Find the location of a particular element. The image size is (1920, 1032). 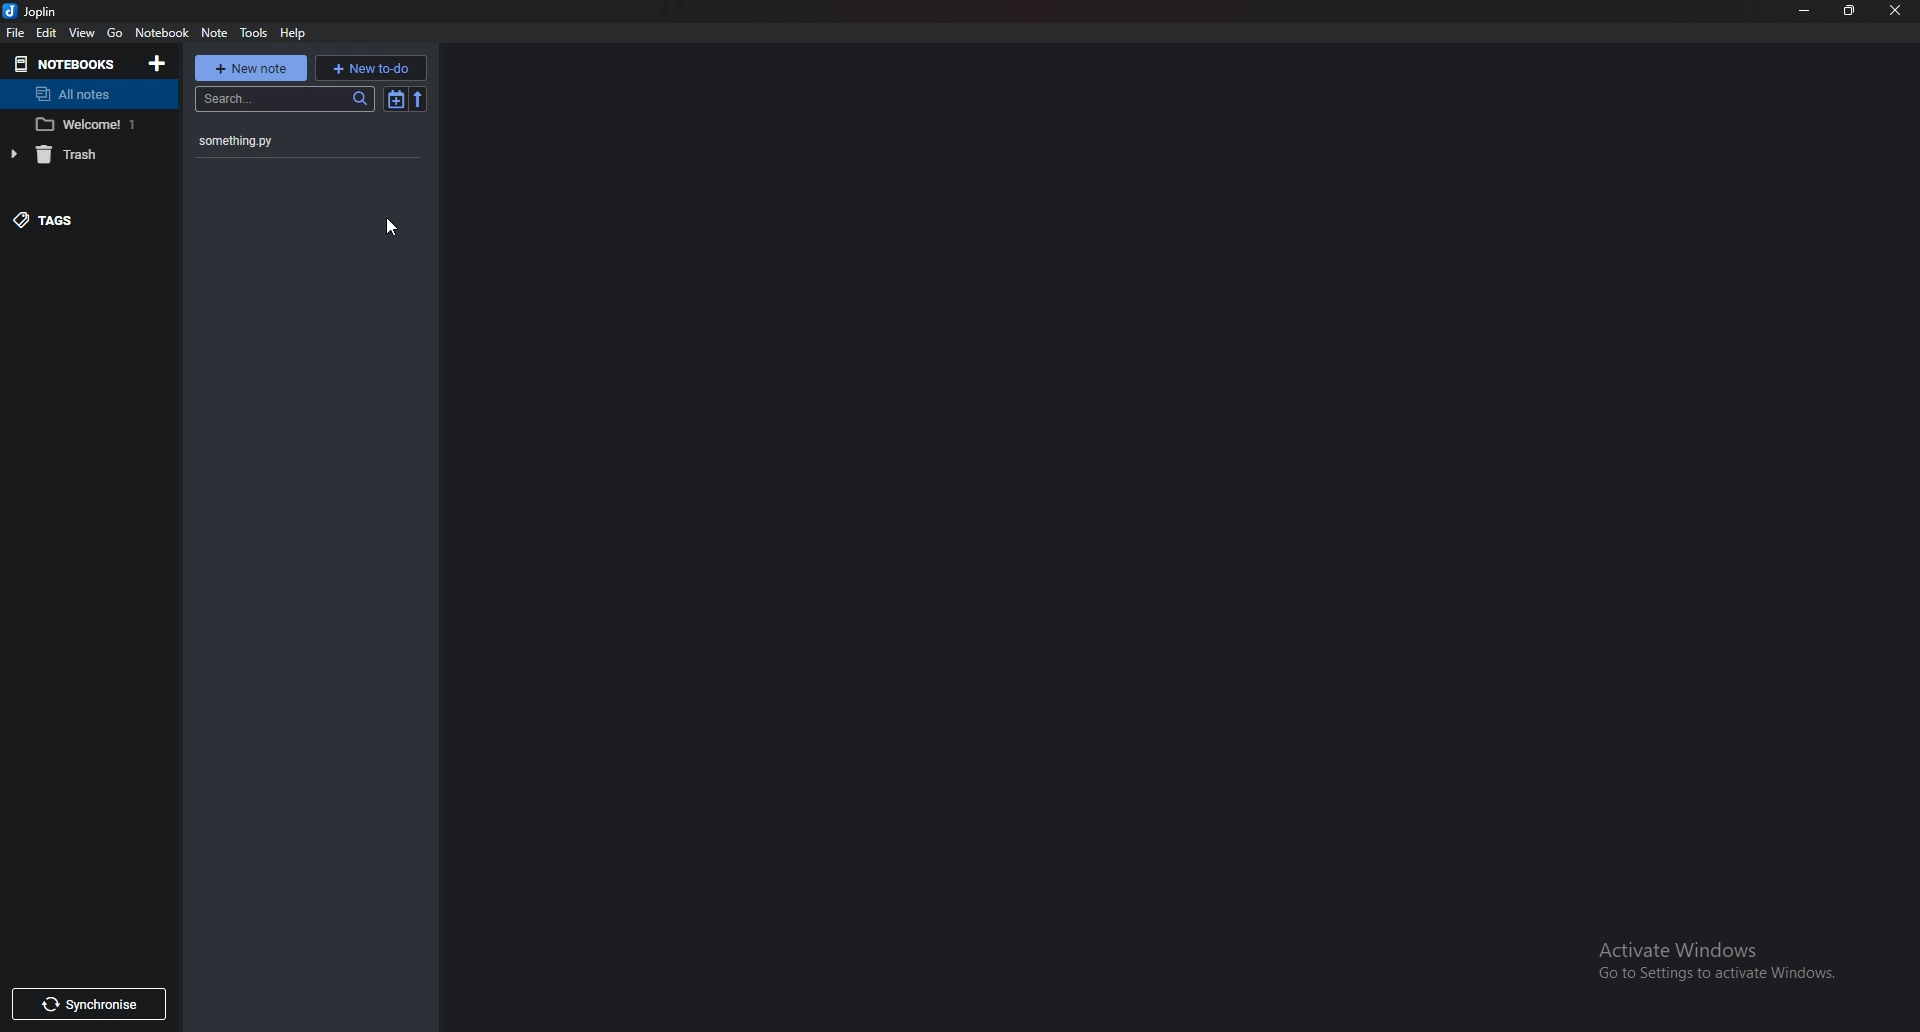

Synchronize is located at coordinates (88, 1005).